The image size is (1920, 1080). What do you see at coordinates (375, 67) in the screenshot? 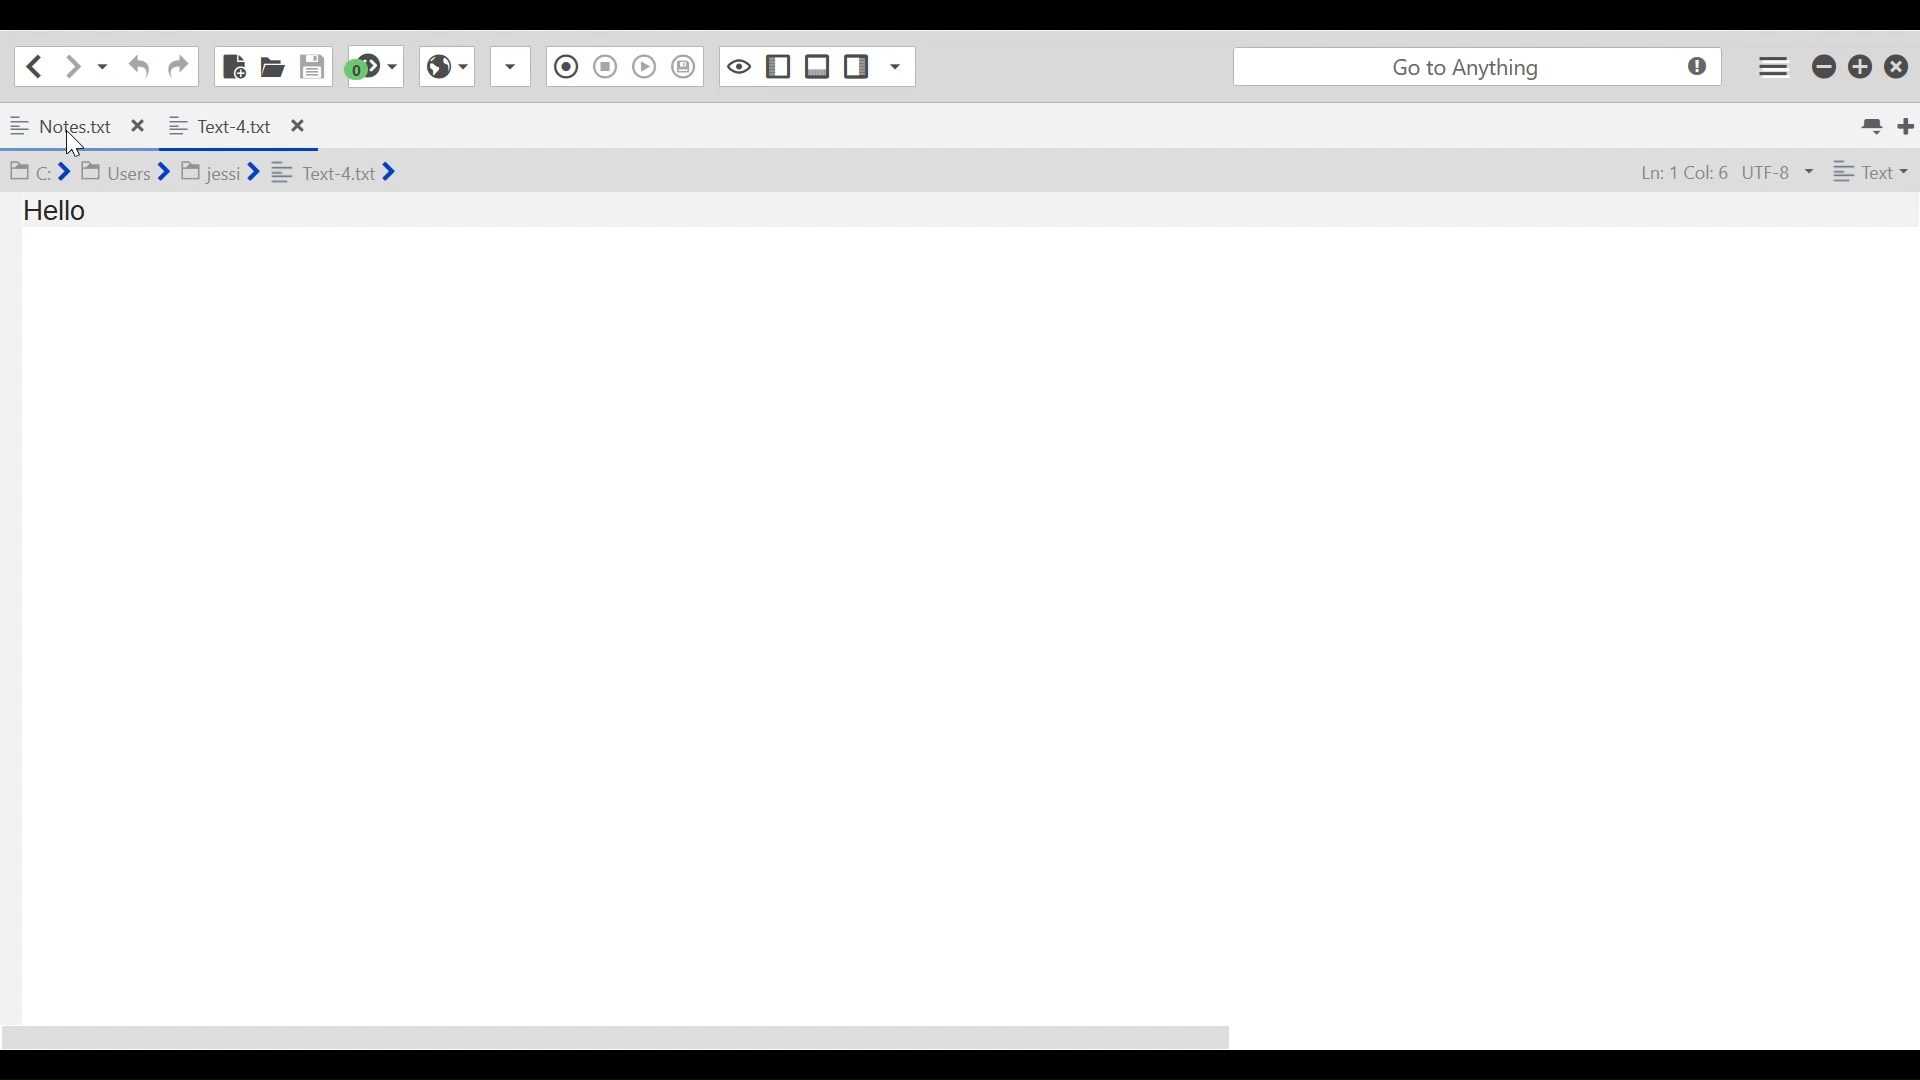
I see `Jump to the next Syntax checking result` at bounding box center [375, 67].